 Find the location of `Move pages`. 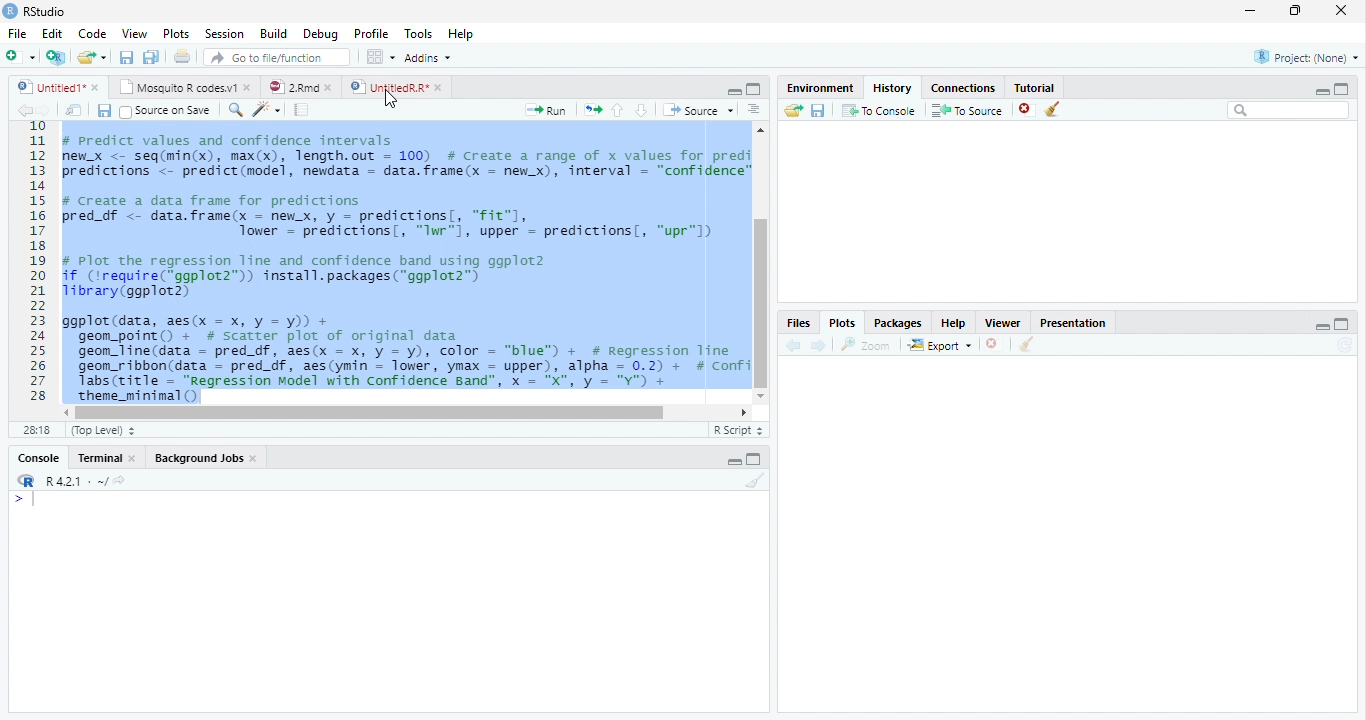

Move pages is located at coordinates (590, 109).